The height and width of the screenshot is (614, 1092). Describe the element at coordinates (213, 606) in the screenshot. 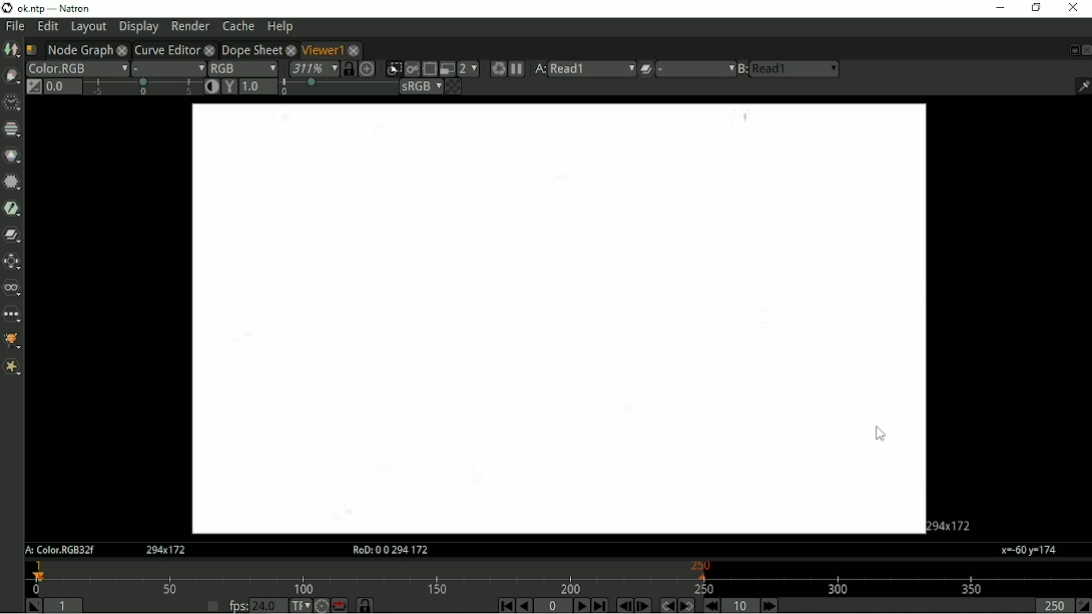

I see `Set playback frame rate automatically` at that location.